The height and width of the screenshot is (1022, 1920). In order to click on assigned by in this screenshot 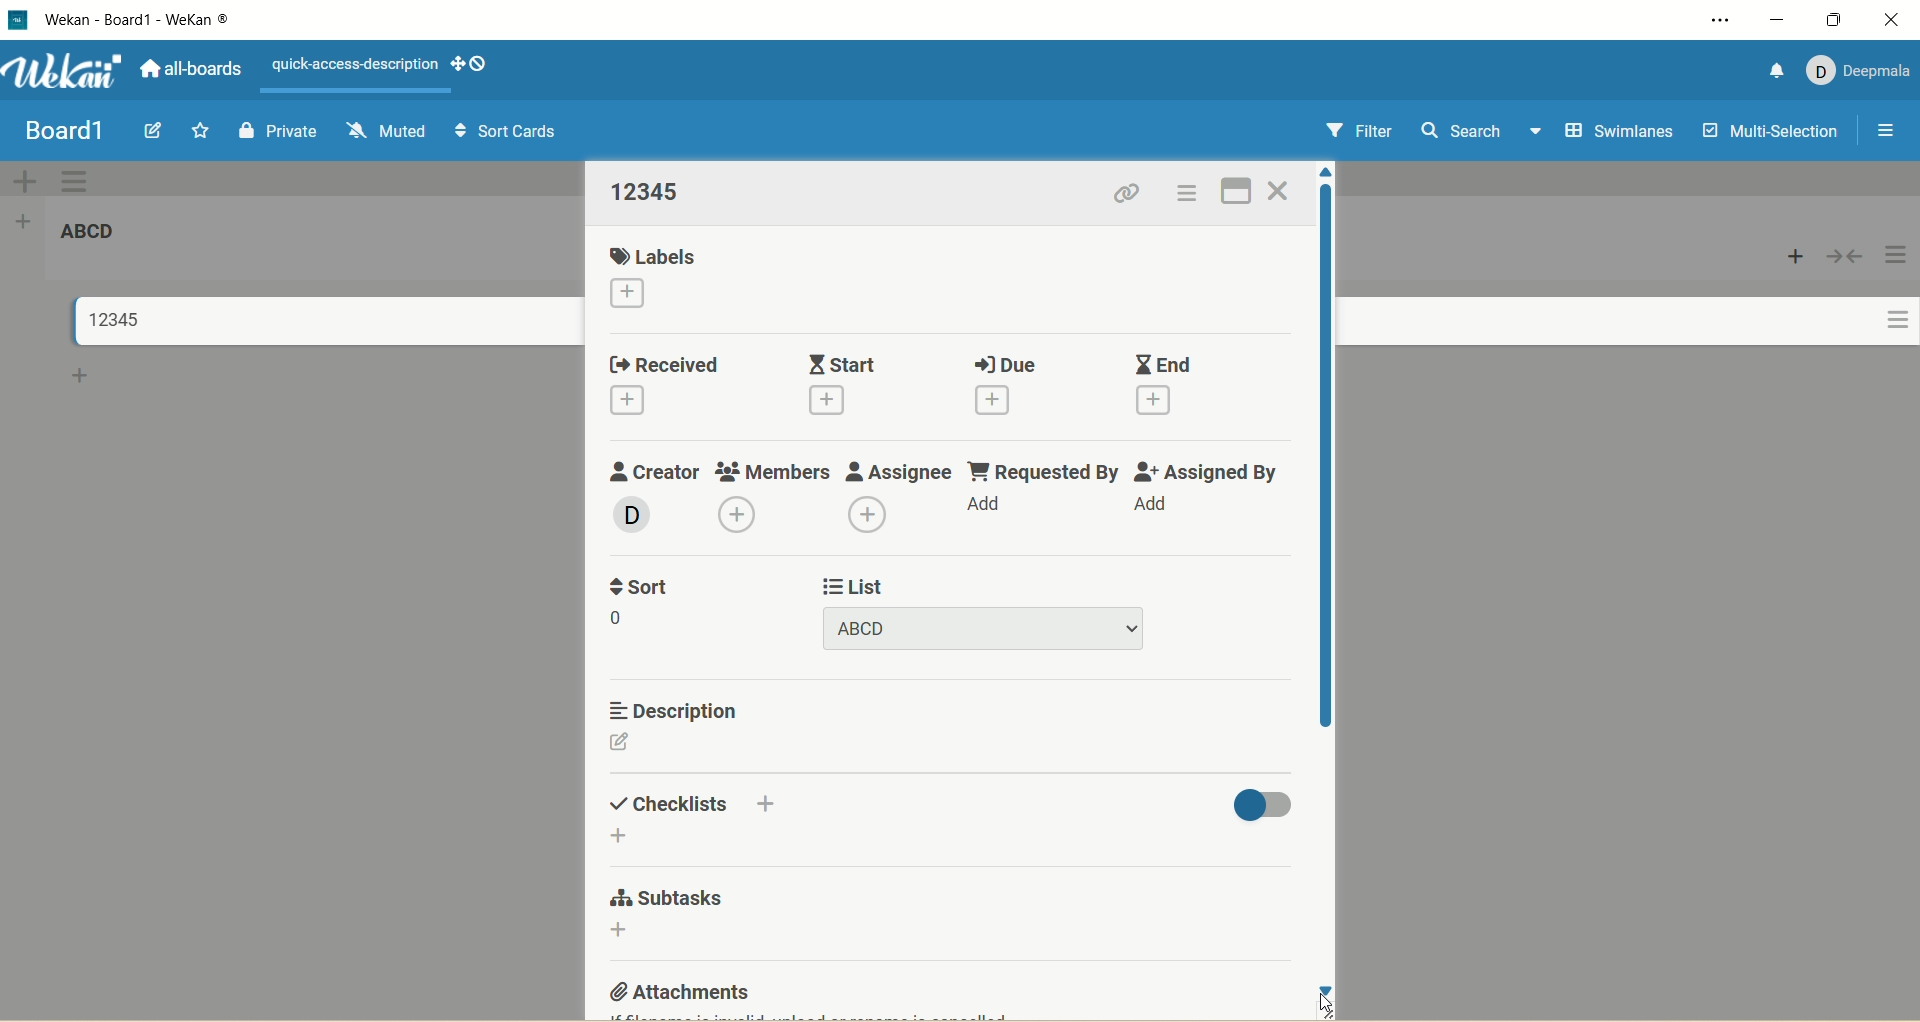, I will do `click(1214, 474)`.